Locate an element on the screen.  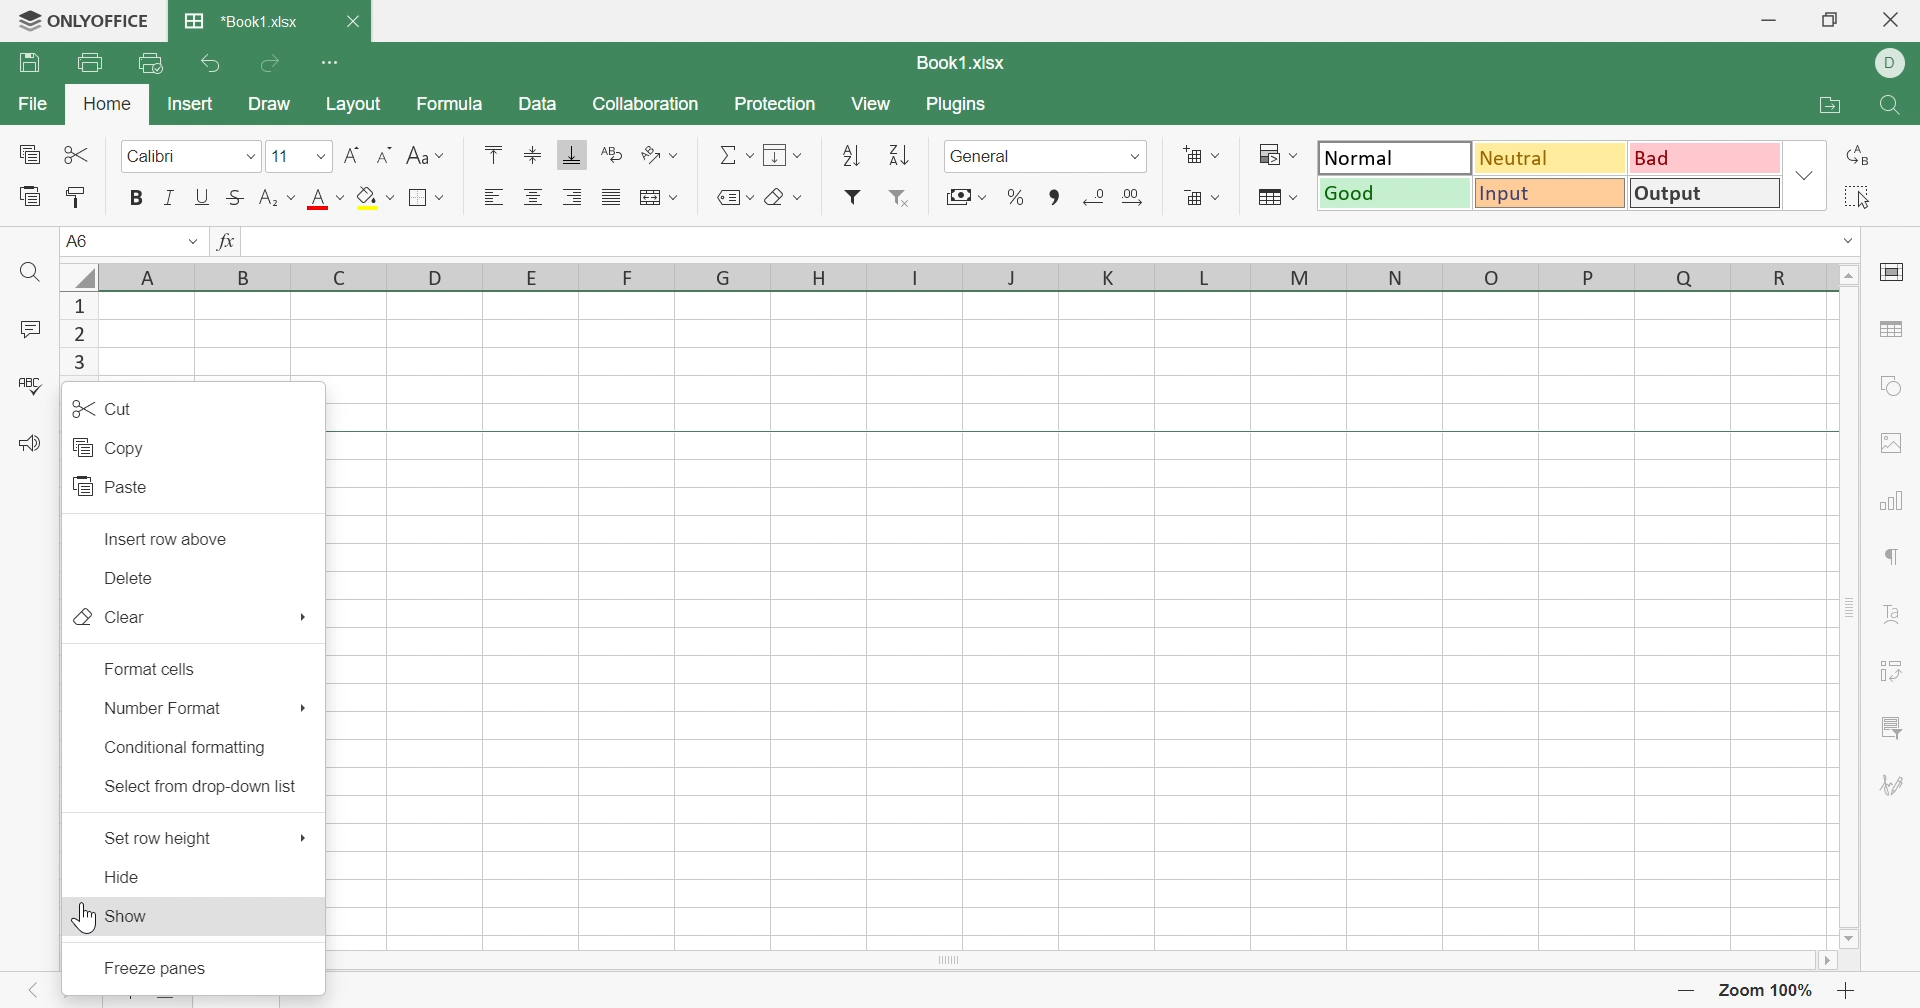
Increase decimal is located at coordinates (1132, 197).